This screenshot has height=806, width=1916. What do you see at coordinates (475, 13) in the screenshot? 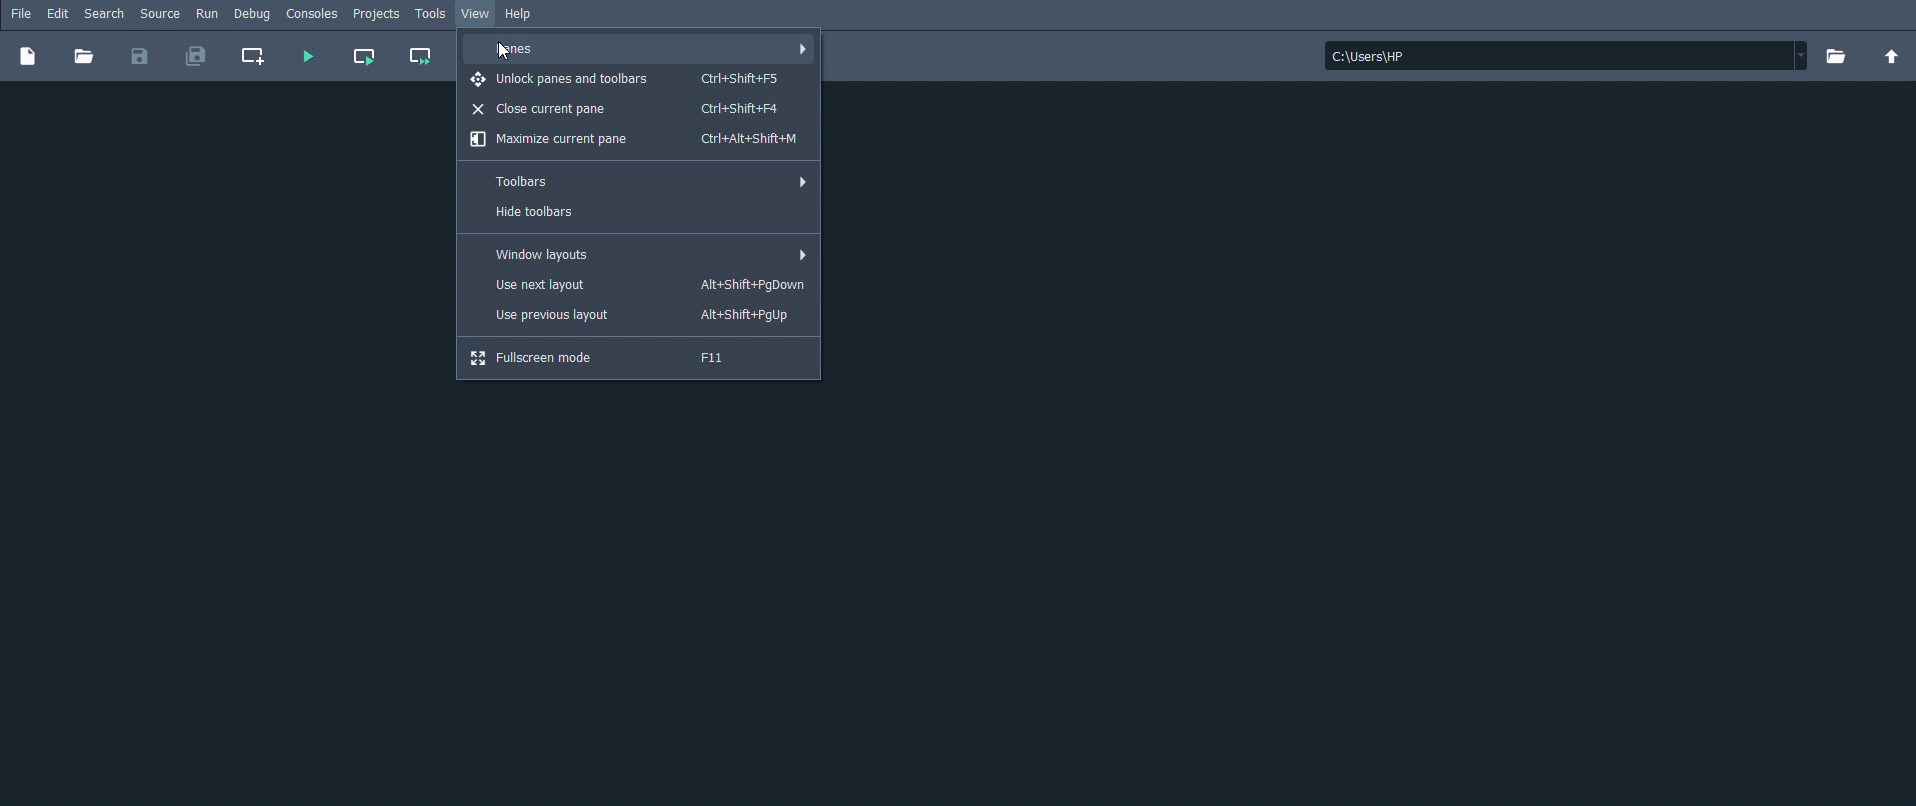
I see `View` at bounding box center [475, 13].